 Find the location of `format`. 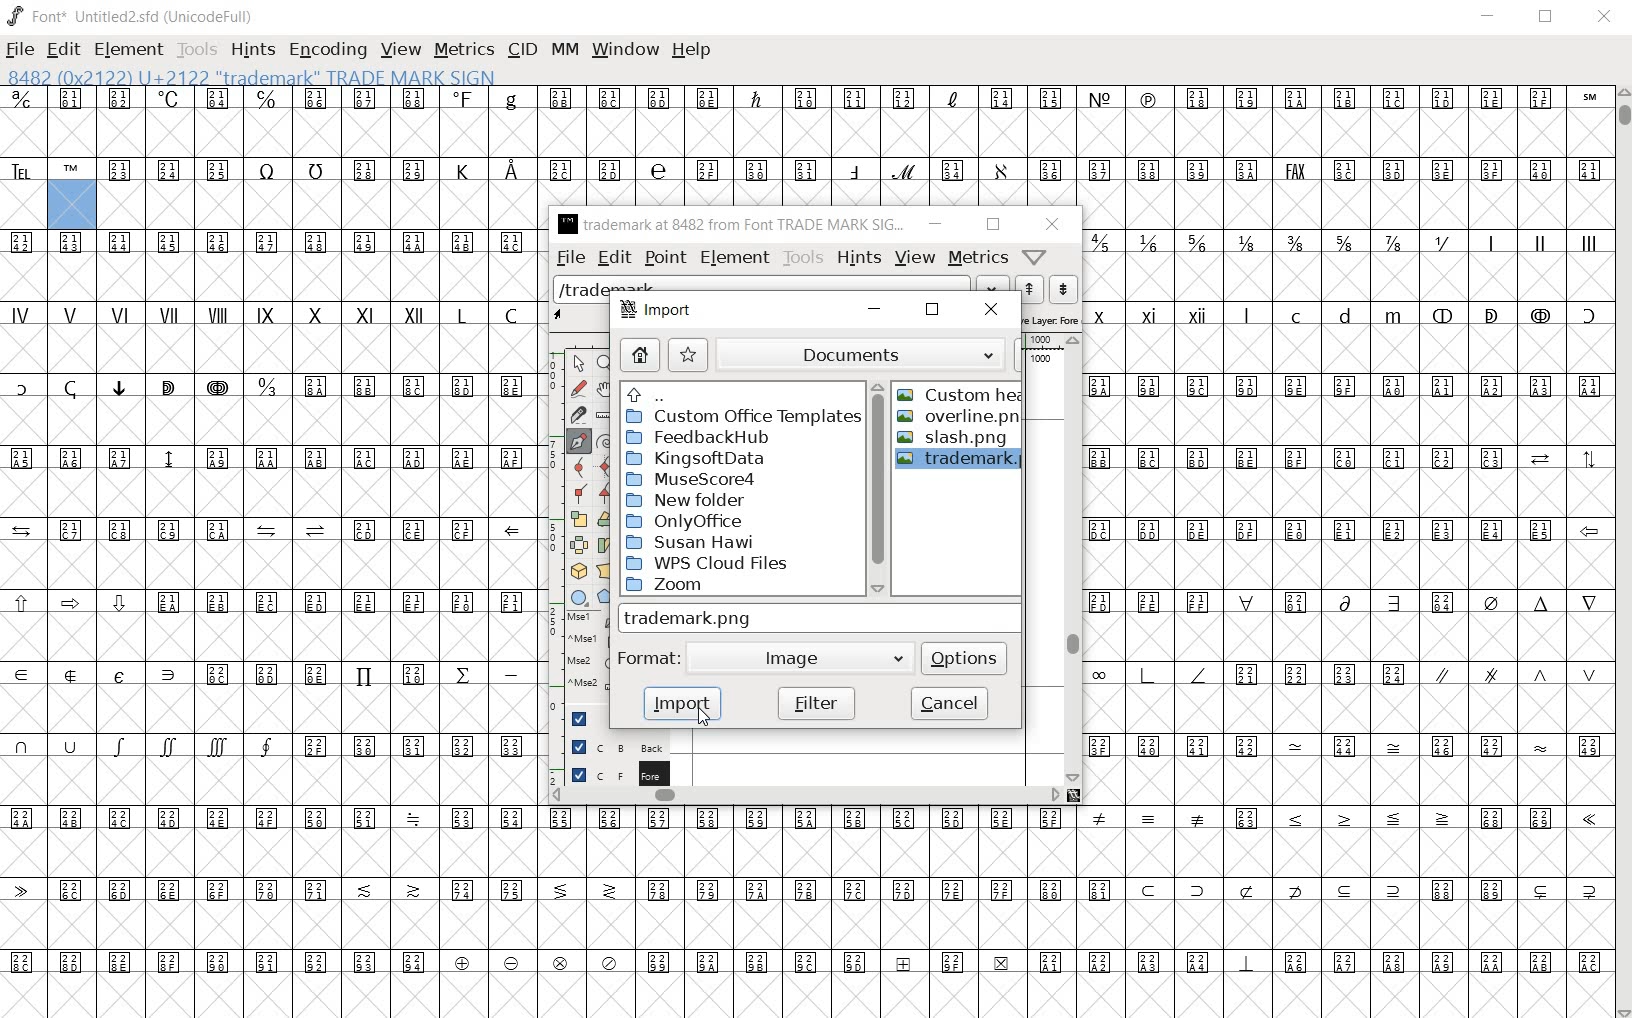

format is located at coordinates (651, 655).